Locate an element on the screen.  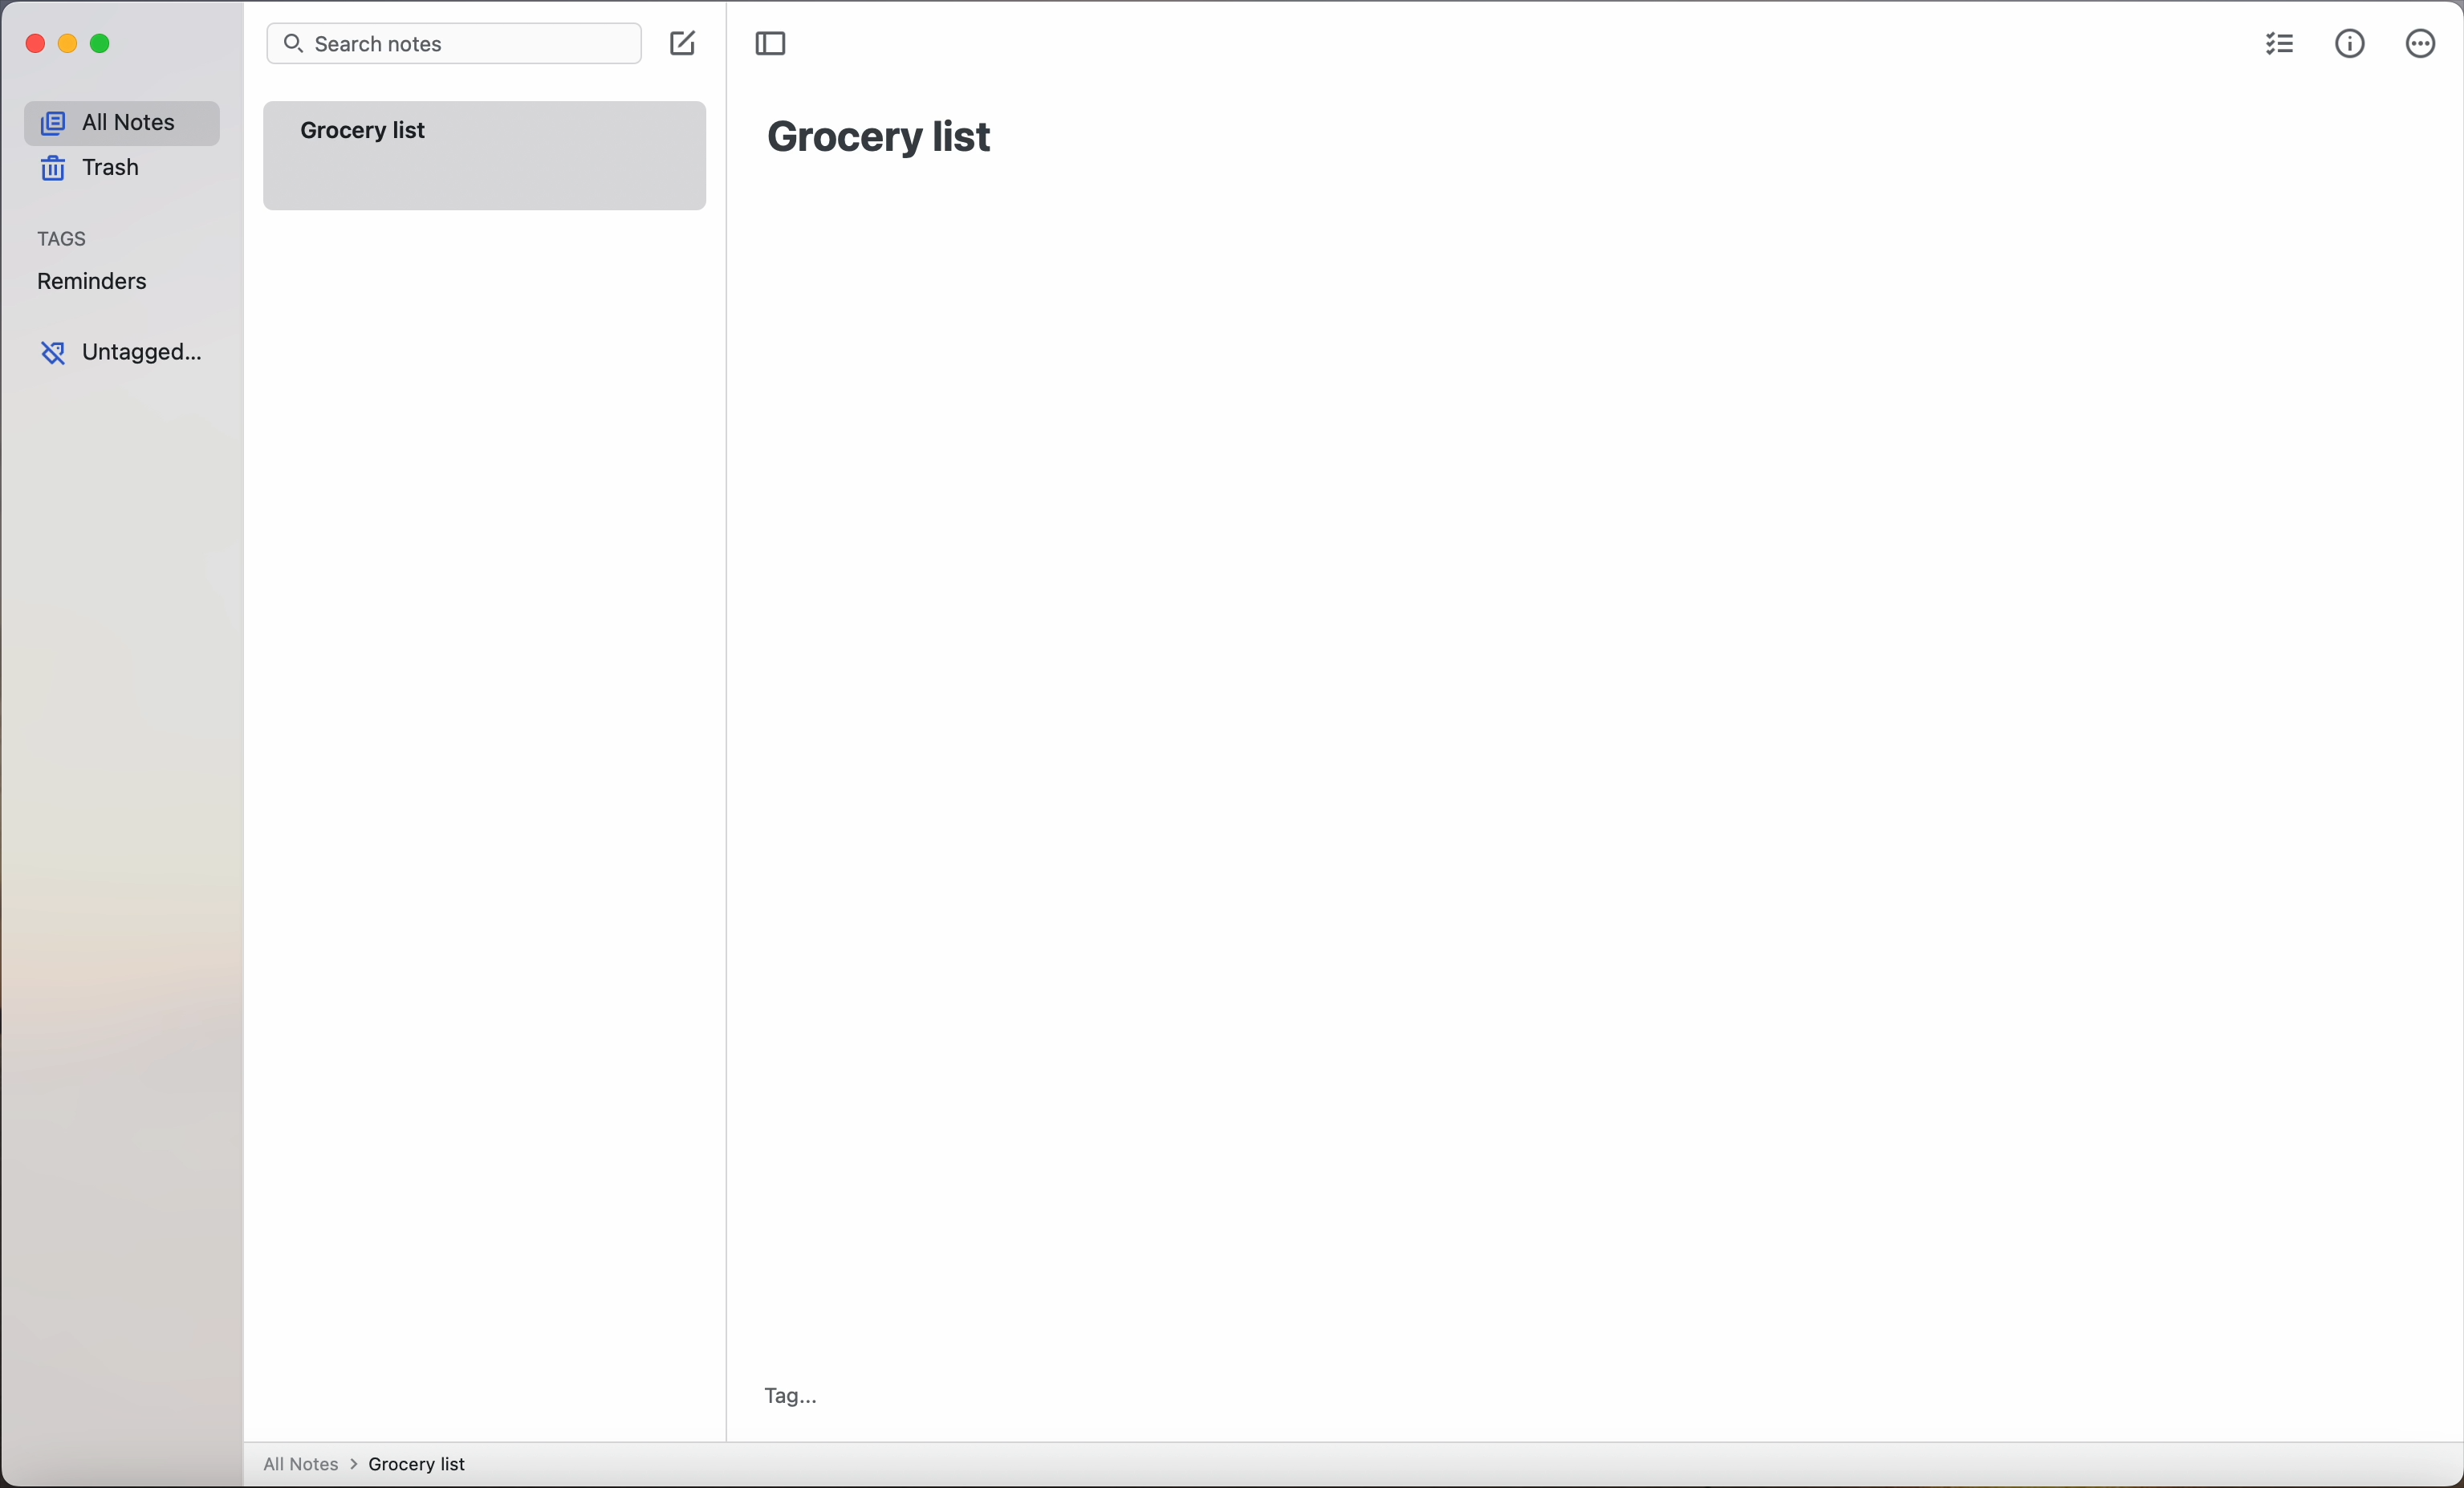
click on create note is located at coordinates (687, 45).